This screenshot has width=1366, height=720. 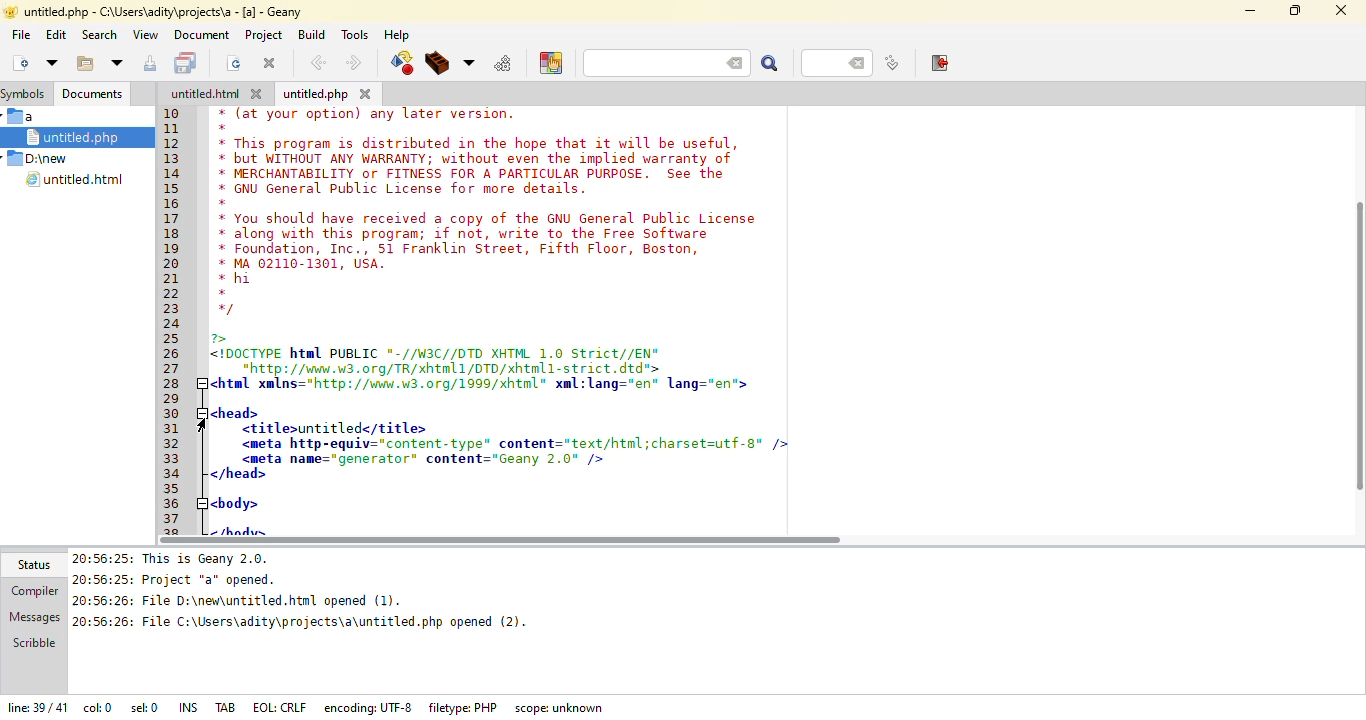 What do you see at coordinates (93, 93) in the screenshot?
I see `documents` at bounding box center [93, 93].